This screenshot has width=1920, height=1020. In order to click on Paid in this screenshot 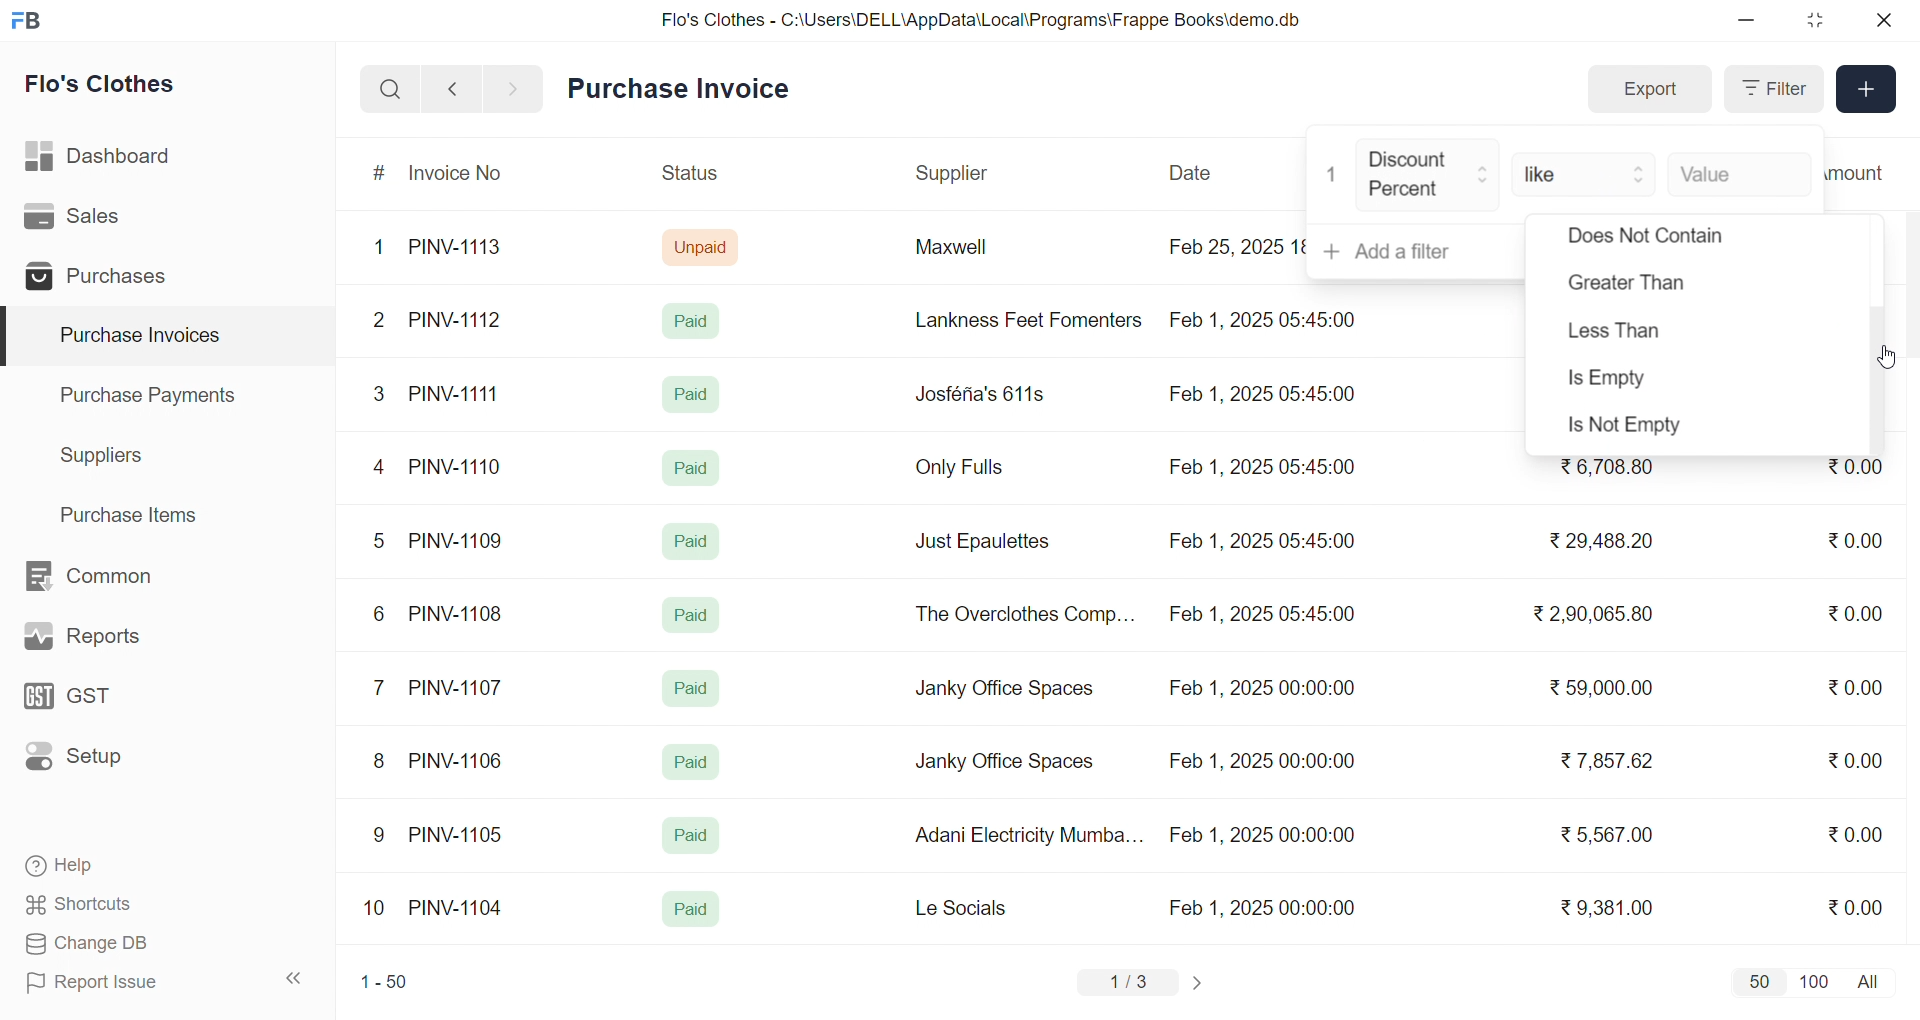, I will do `click(691, 910)`.